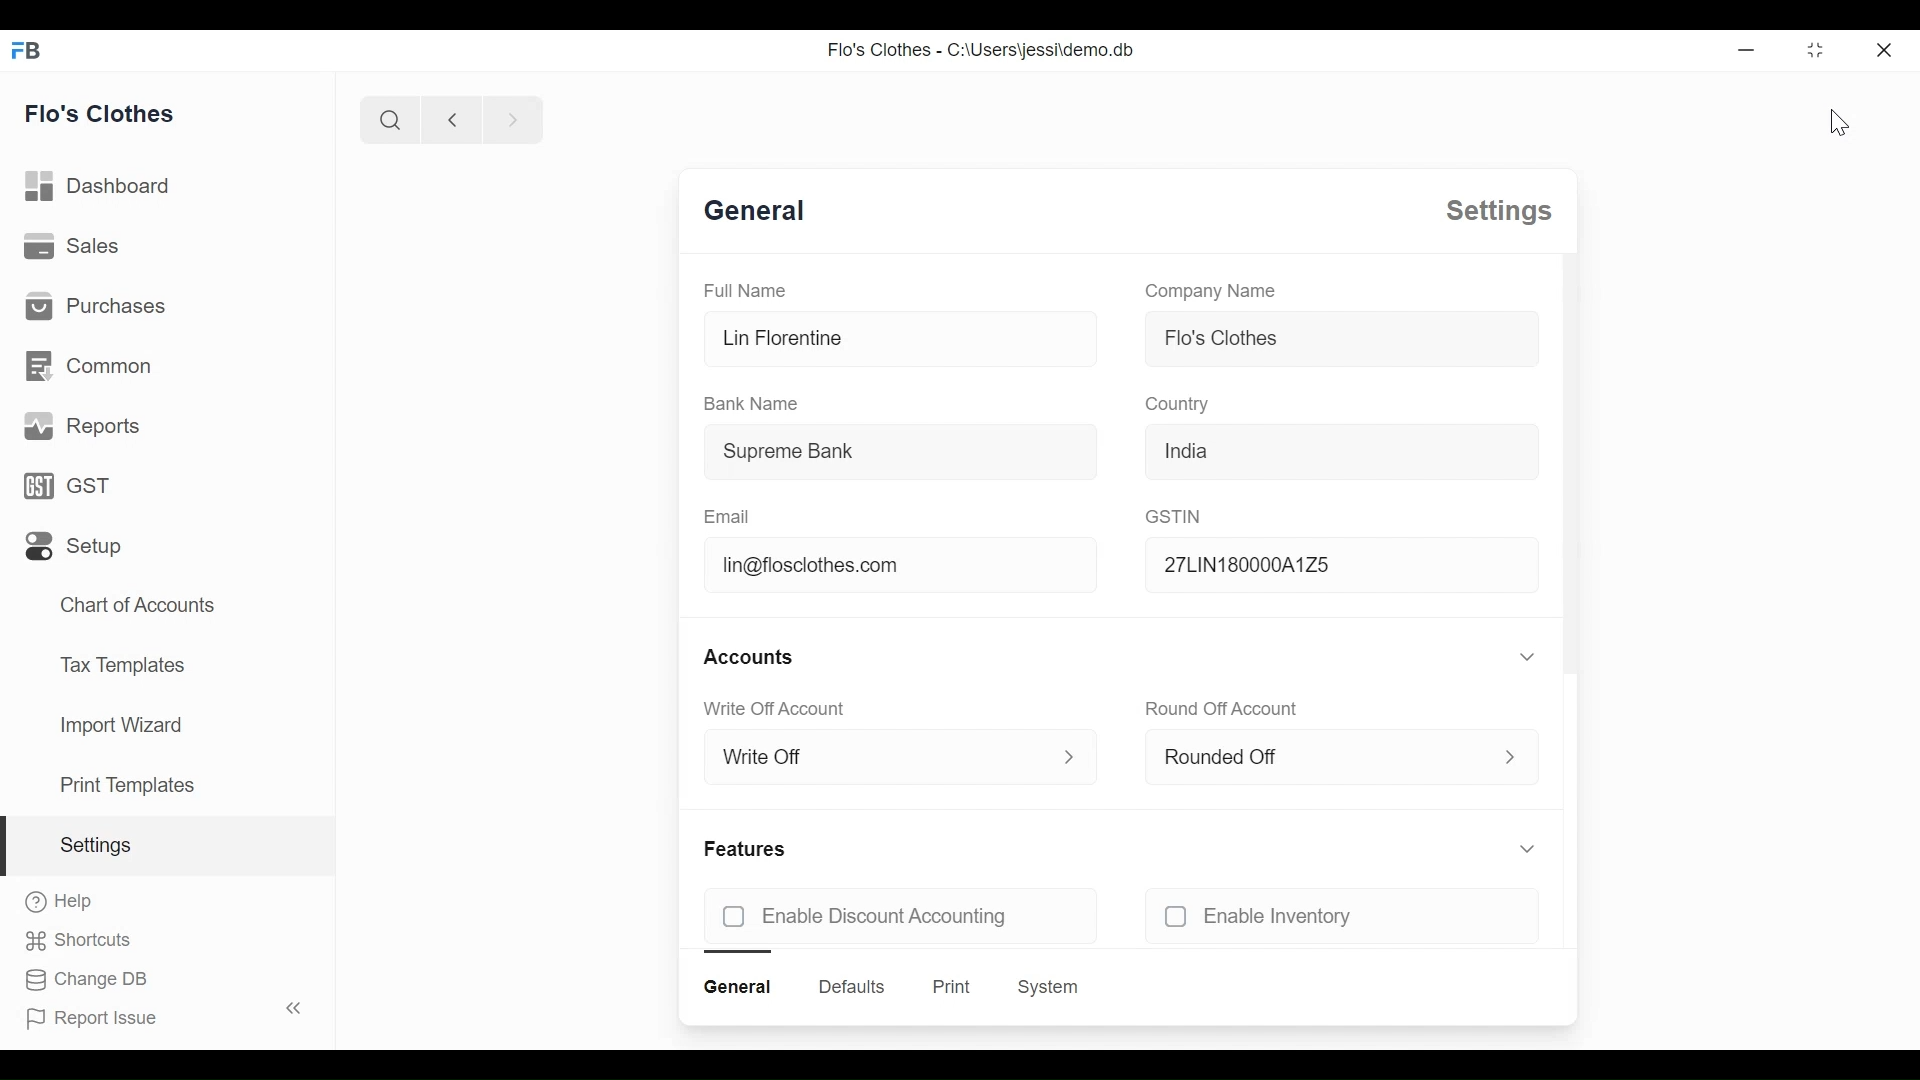 The width and height of the screenshot is (1920, 1080). Describe the element at coordinates (84, 426) in the screenshot. I see `reports` at that location.